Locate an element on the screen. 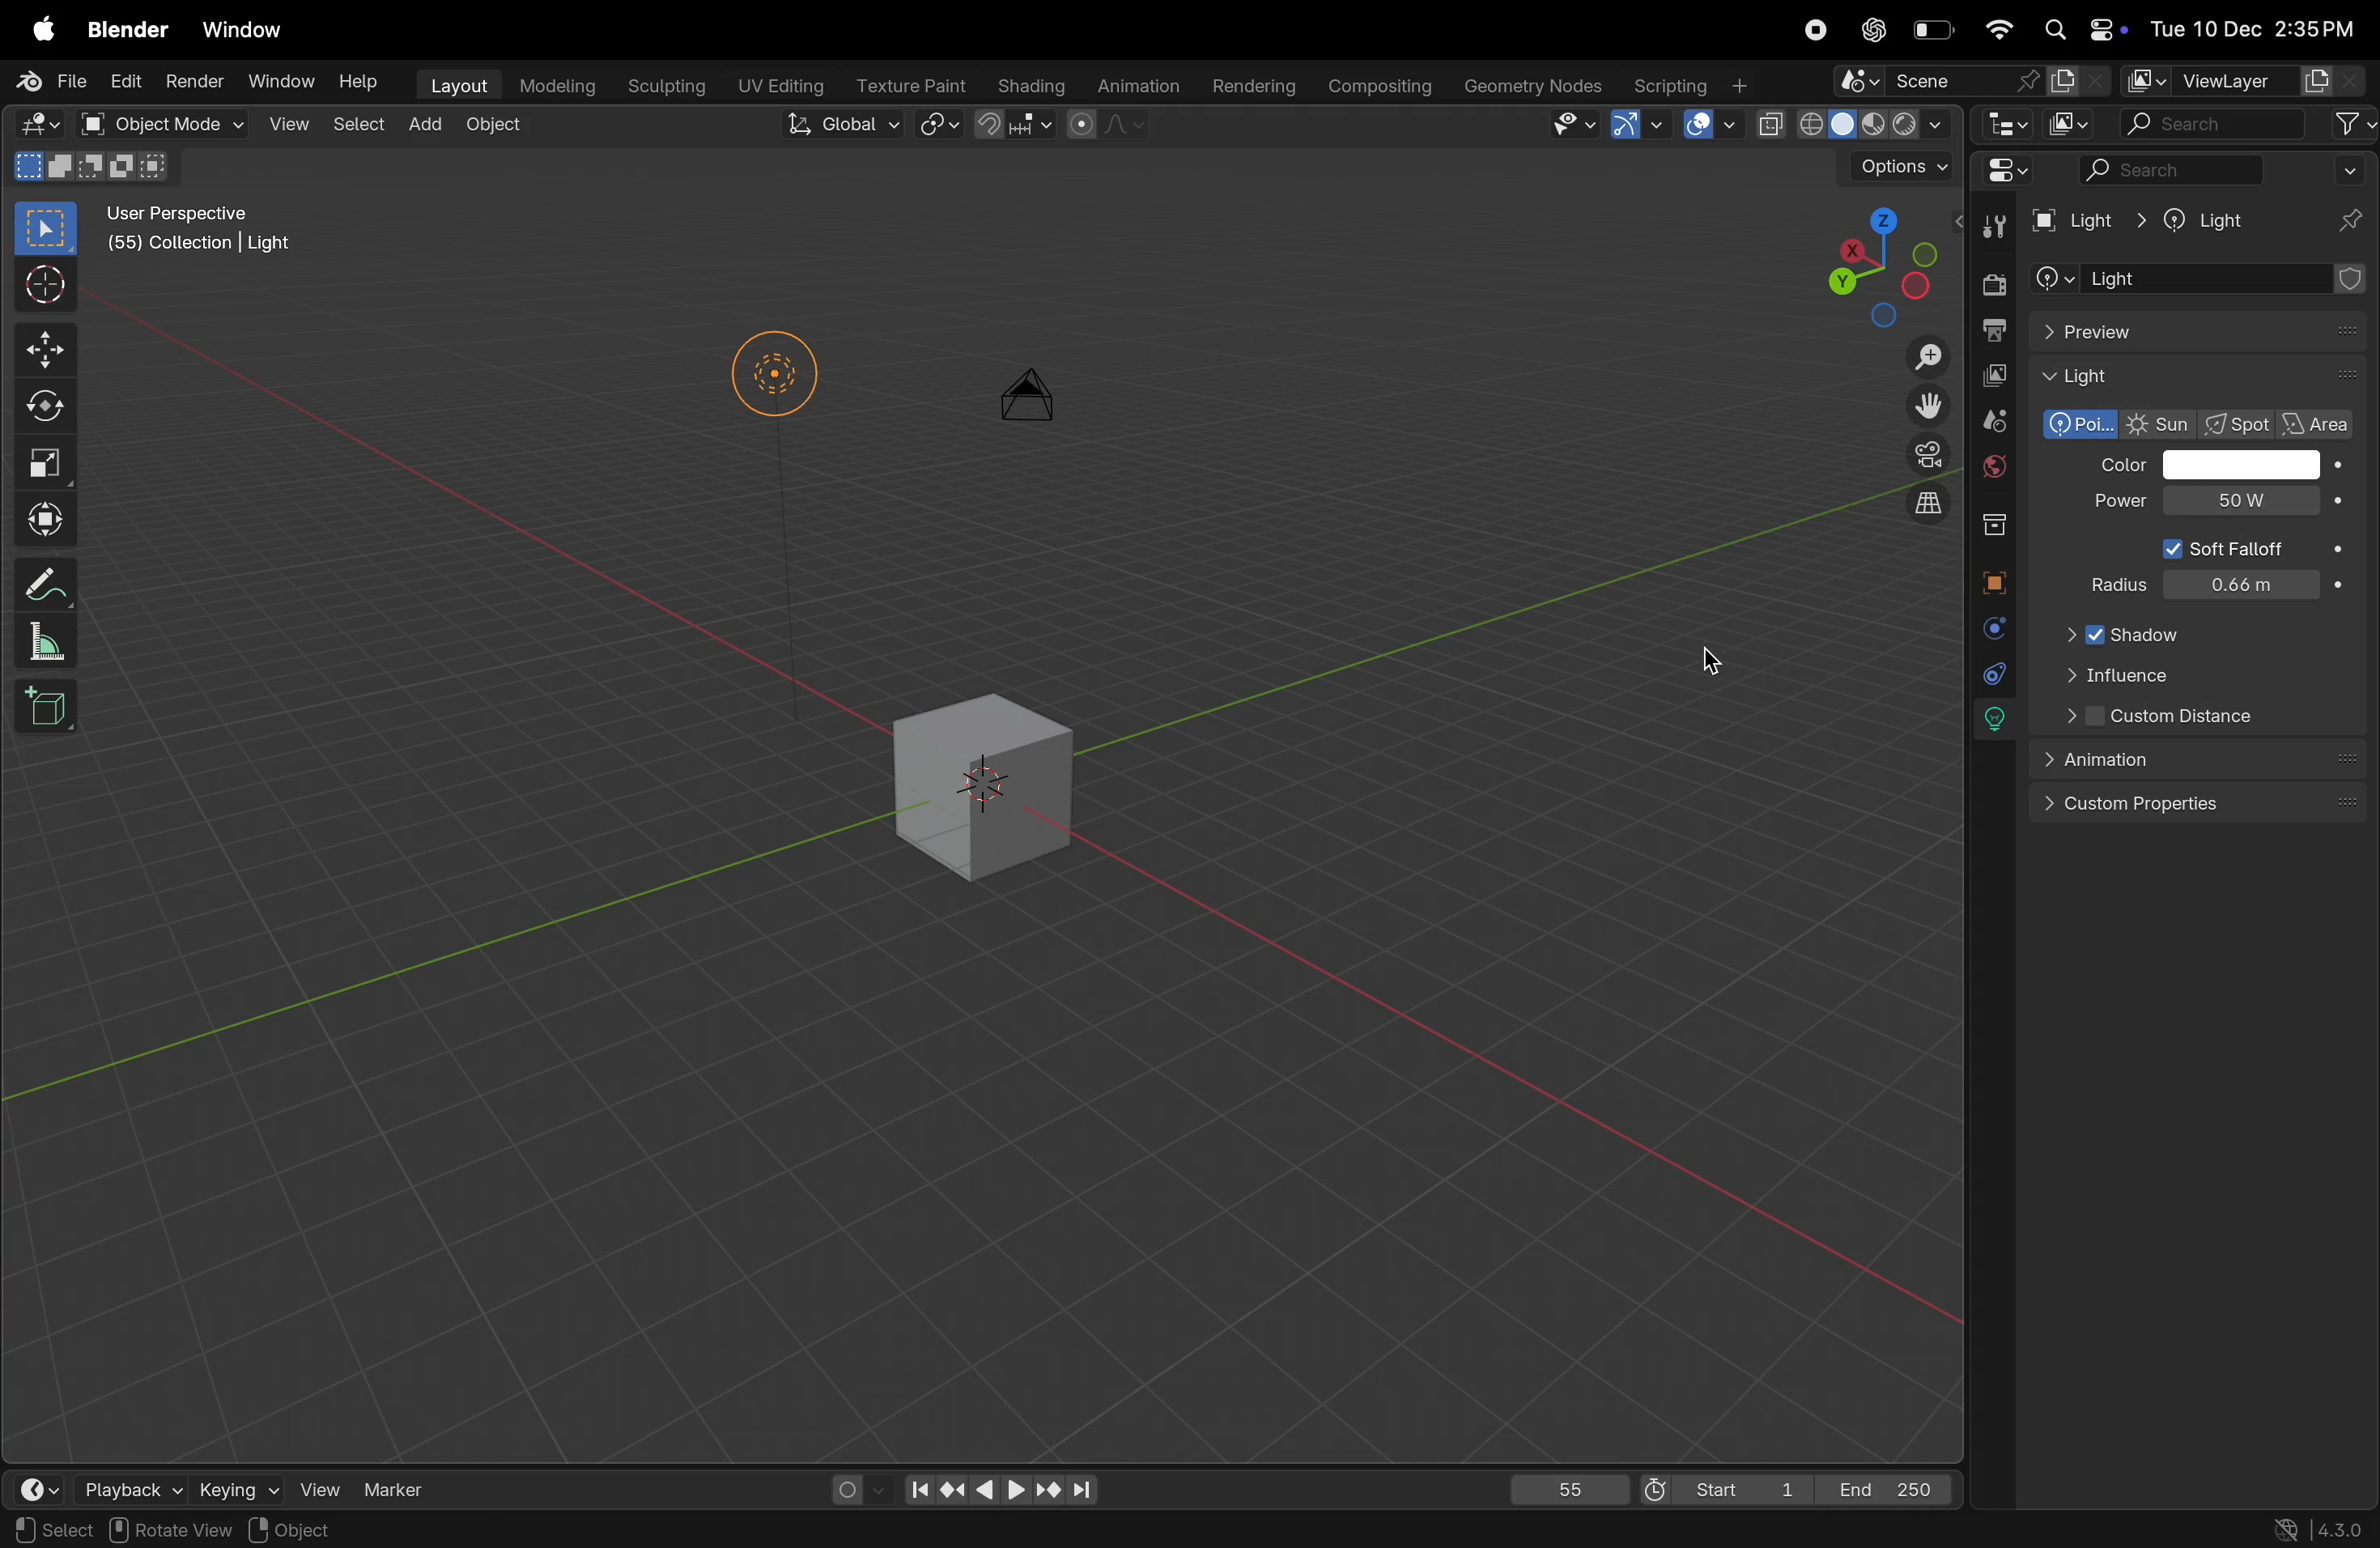 Image resolution: width=2380 pixels, height=1548 pixels. Light is located at coordinates (2211, 219).